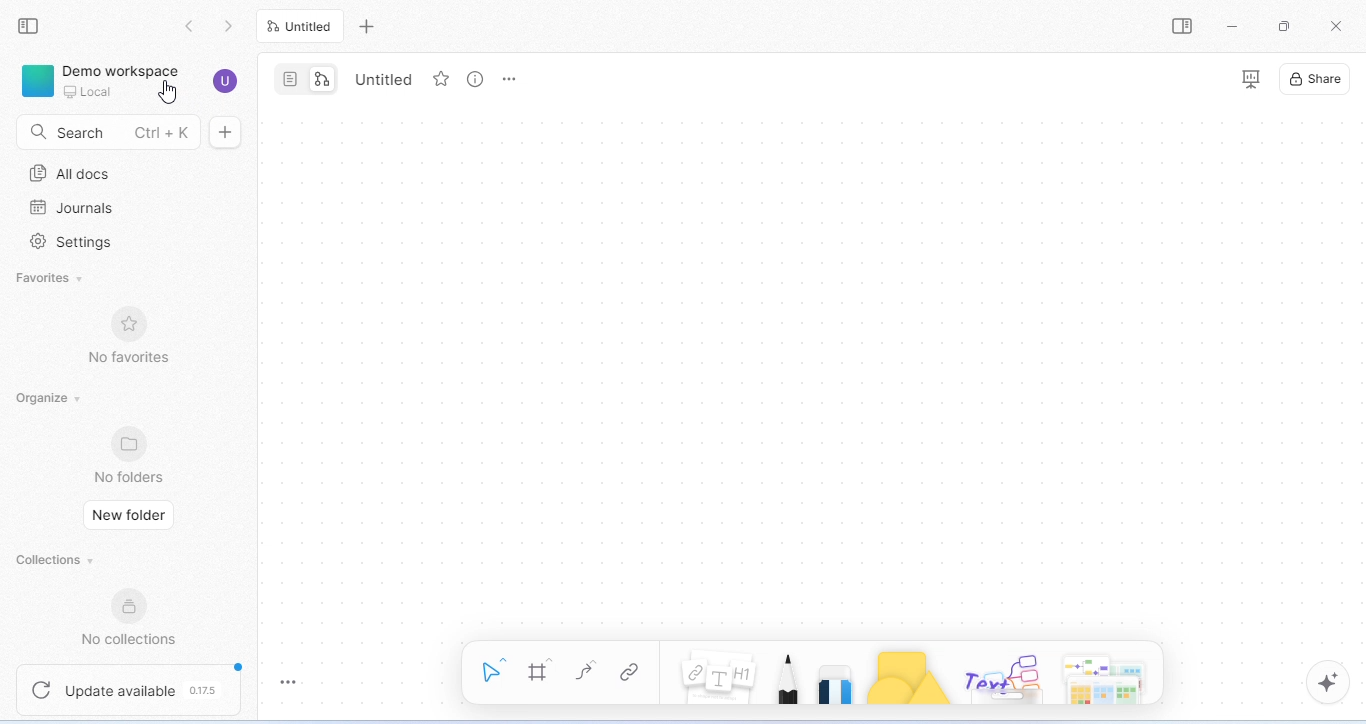 This screenshot has height=724, width=1366. Describe the element at coordinates (105, 83) in the screenshot. I see `demo workspace` at that location.